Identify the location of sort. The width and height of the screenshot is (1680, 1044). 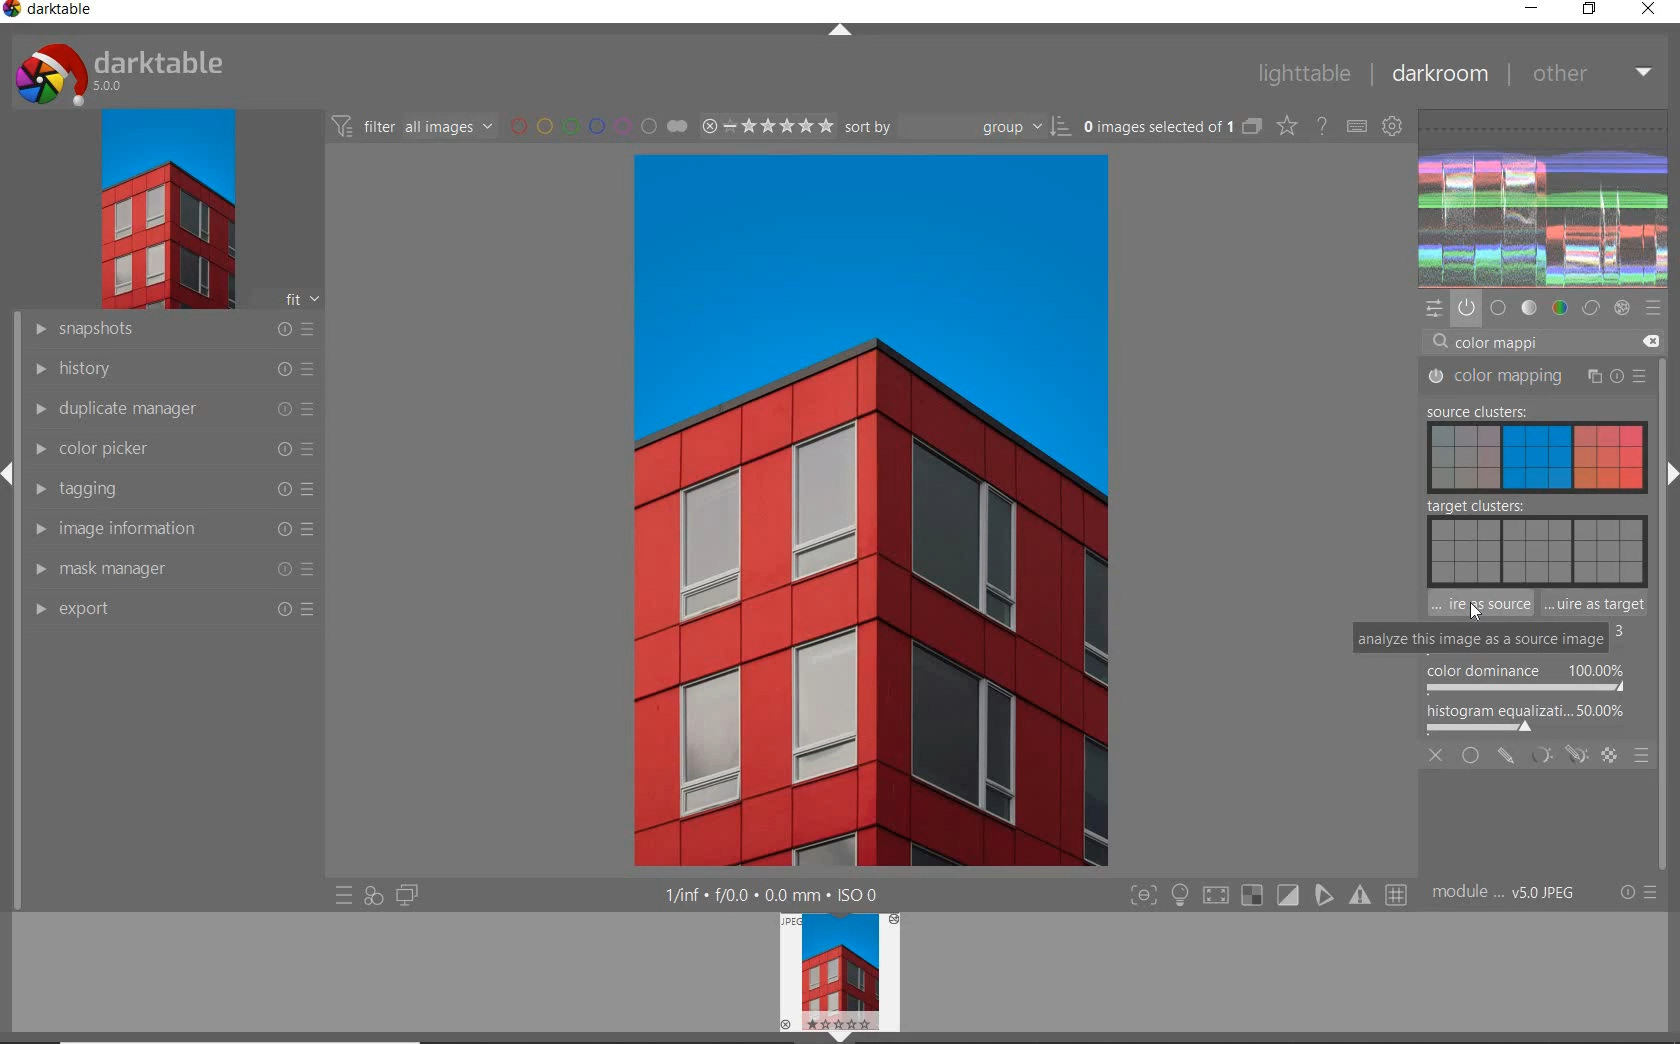
(957, 125).